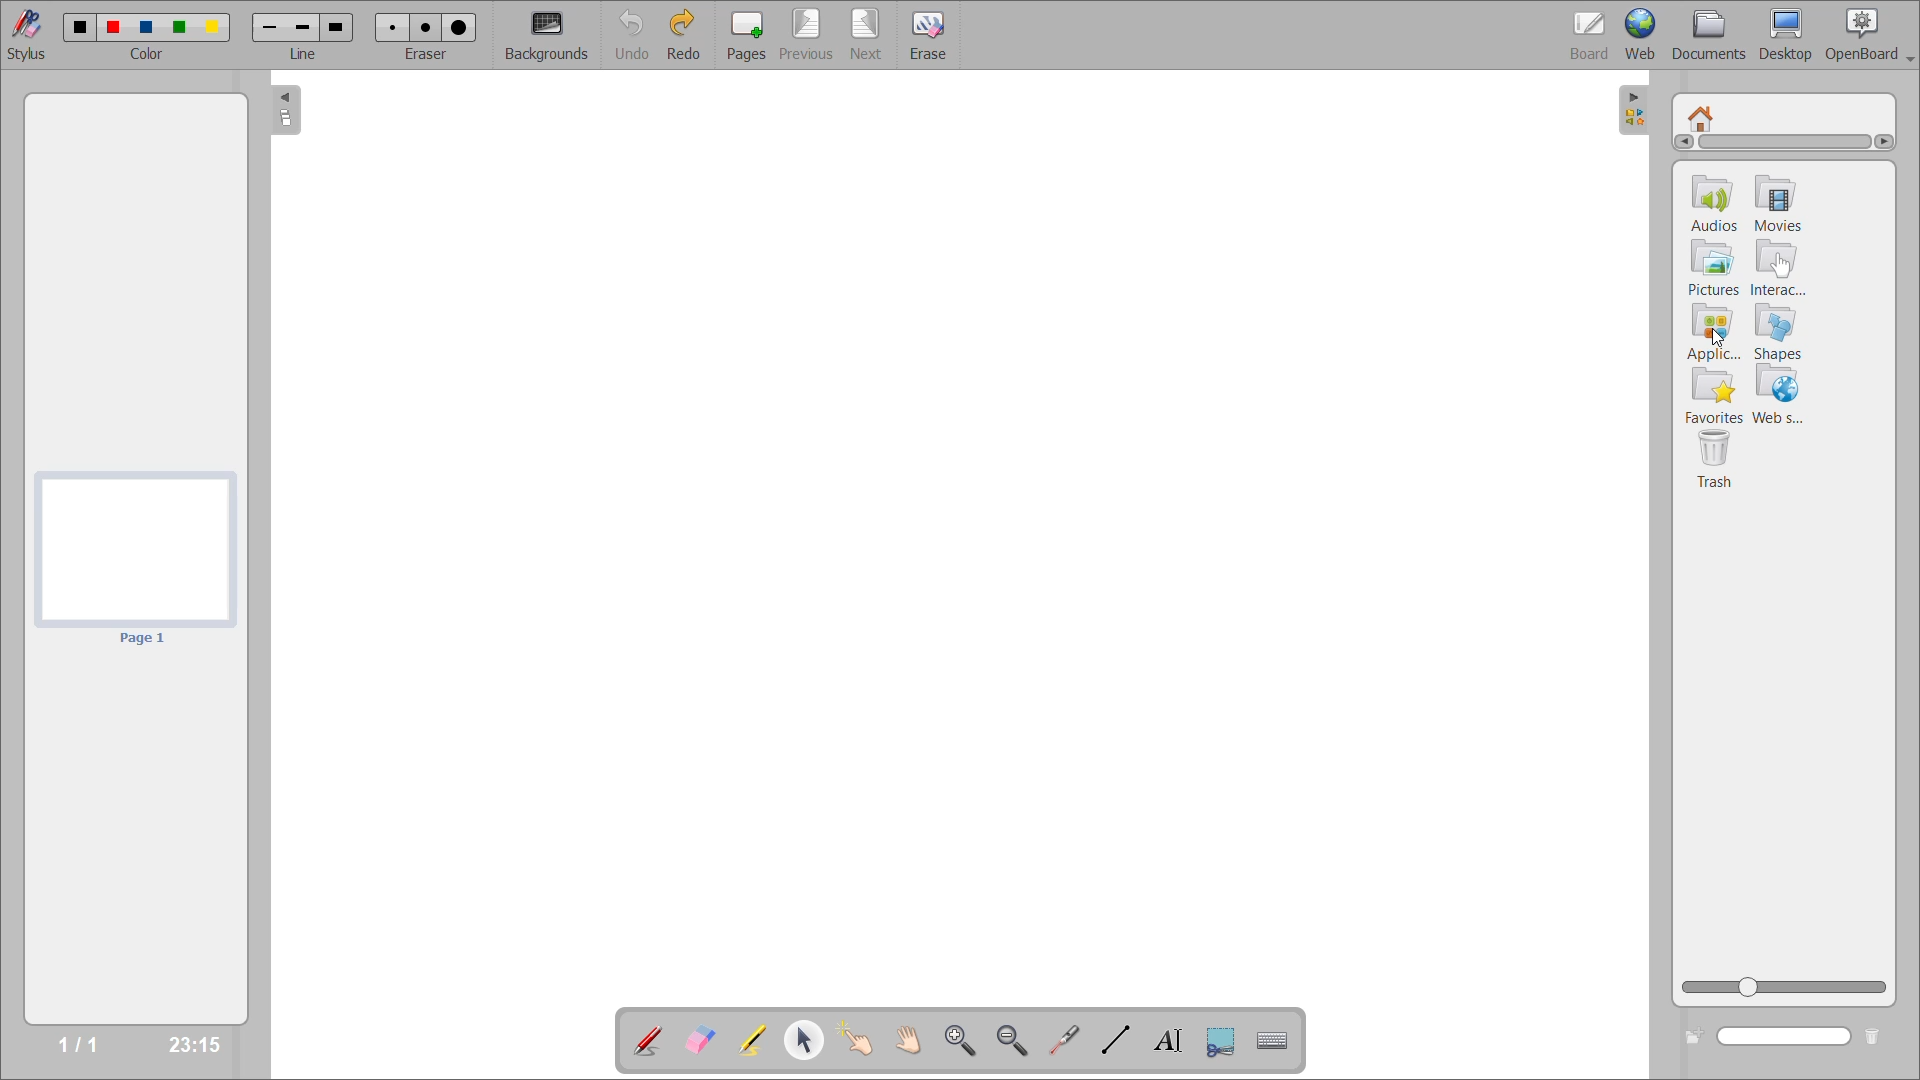  Describe the element at coordinates (1643, 33) in the screenshot. I see `web` at that location.